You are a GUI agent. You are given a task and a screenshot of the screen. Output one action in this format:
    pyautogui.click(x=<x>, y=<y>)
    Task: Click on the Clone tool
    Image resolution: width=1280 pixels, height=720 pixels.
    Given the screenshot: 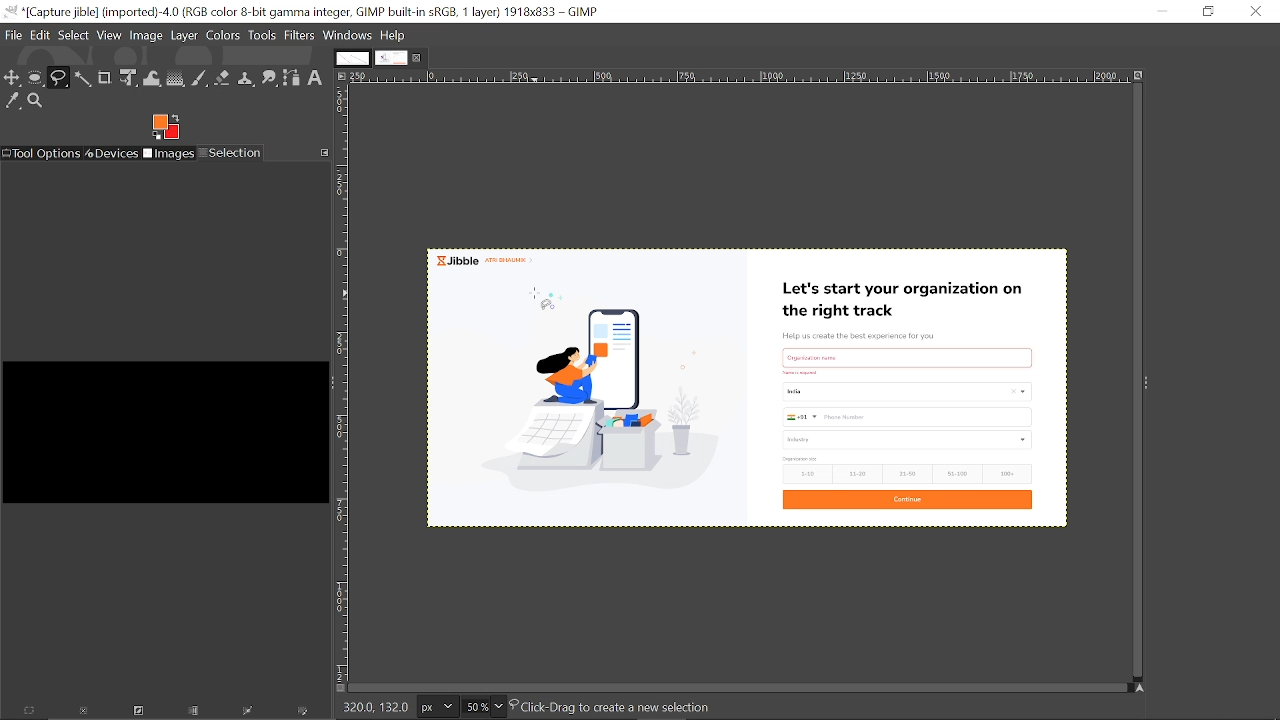 What is the action you would take?
    pyautogui.click(x=247, y=78)
    